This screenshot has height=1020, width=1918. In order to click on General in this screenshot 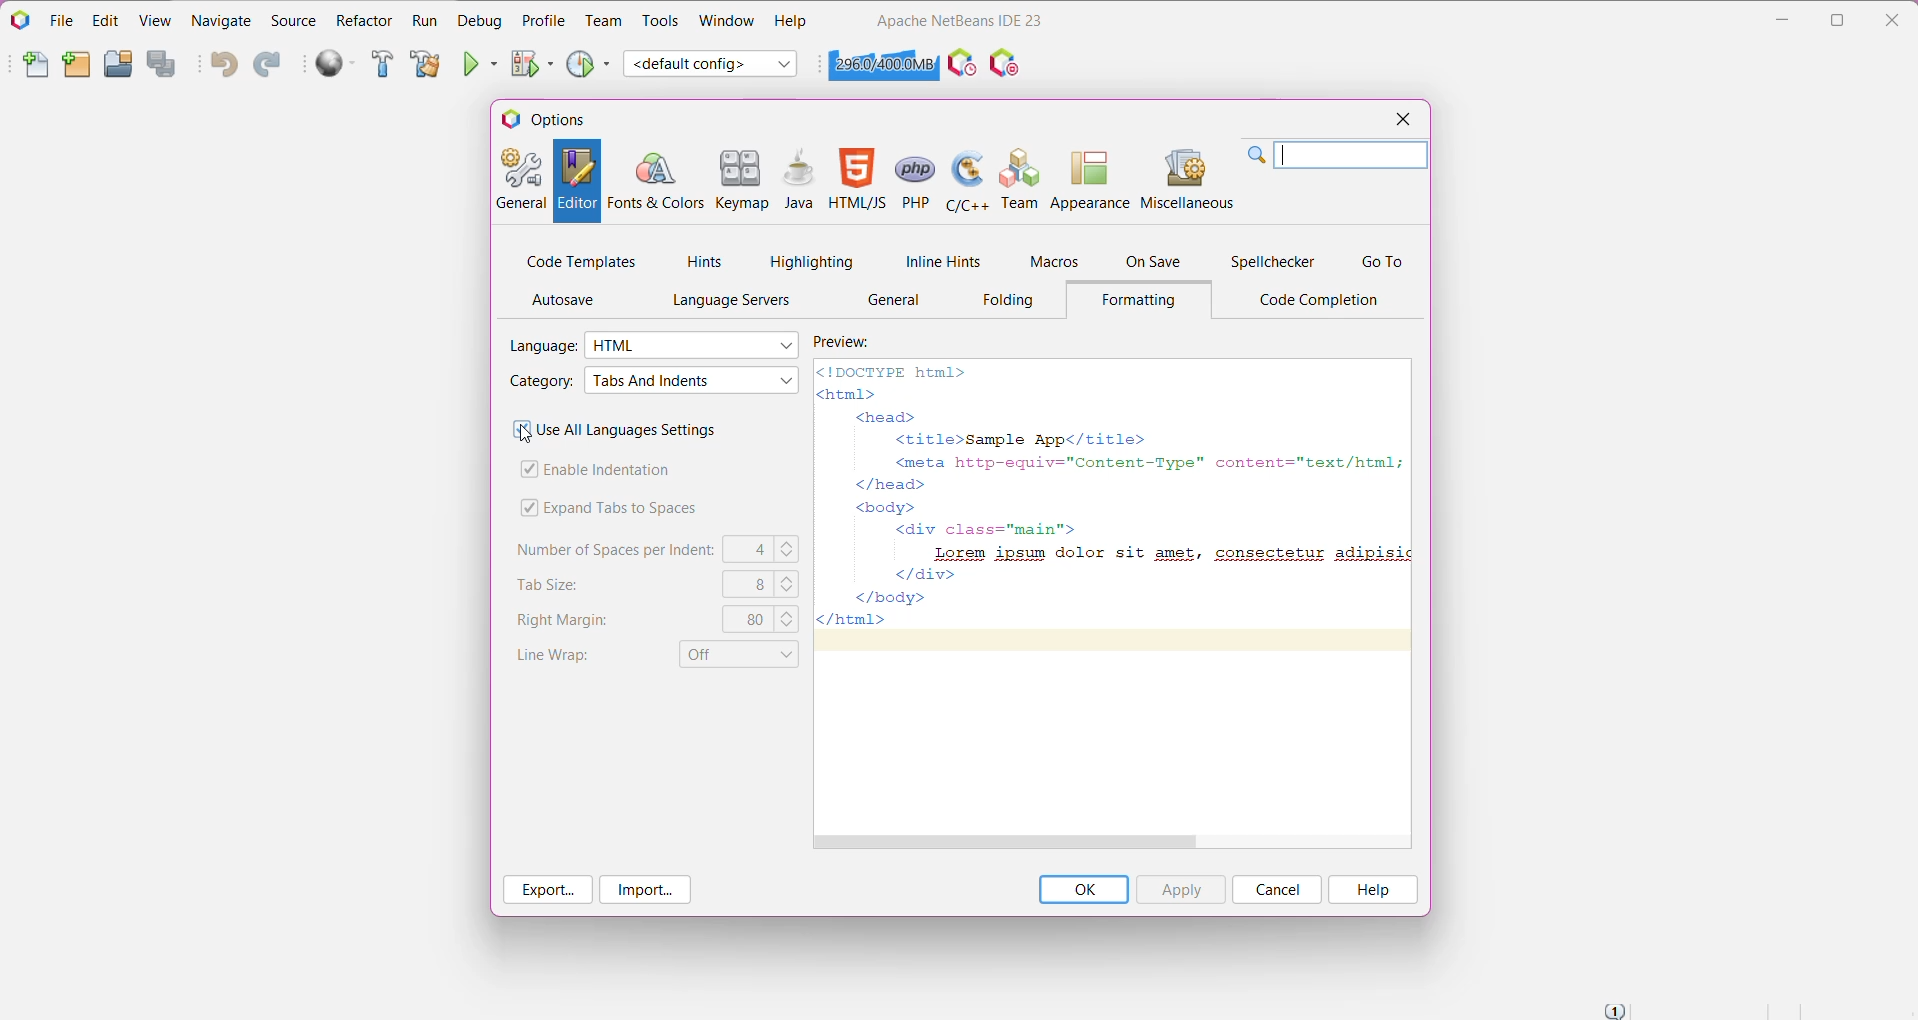, I will do `click(895, 302)`.